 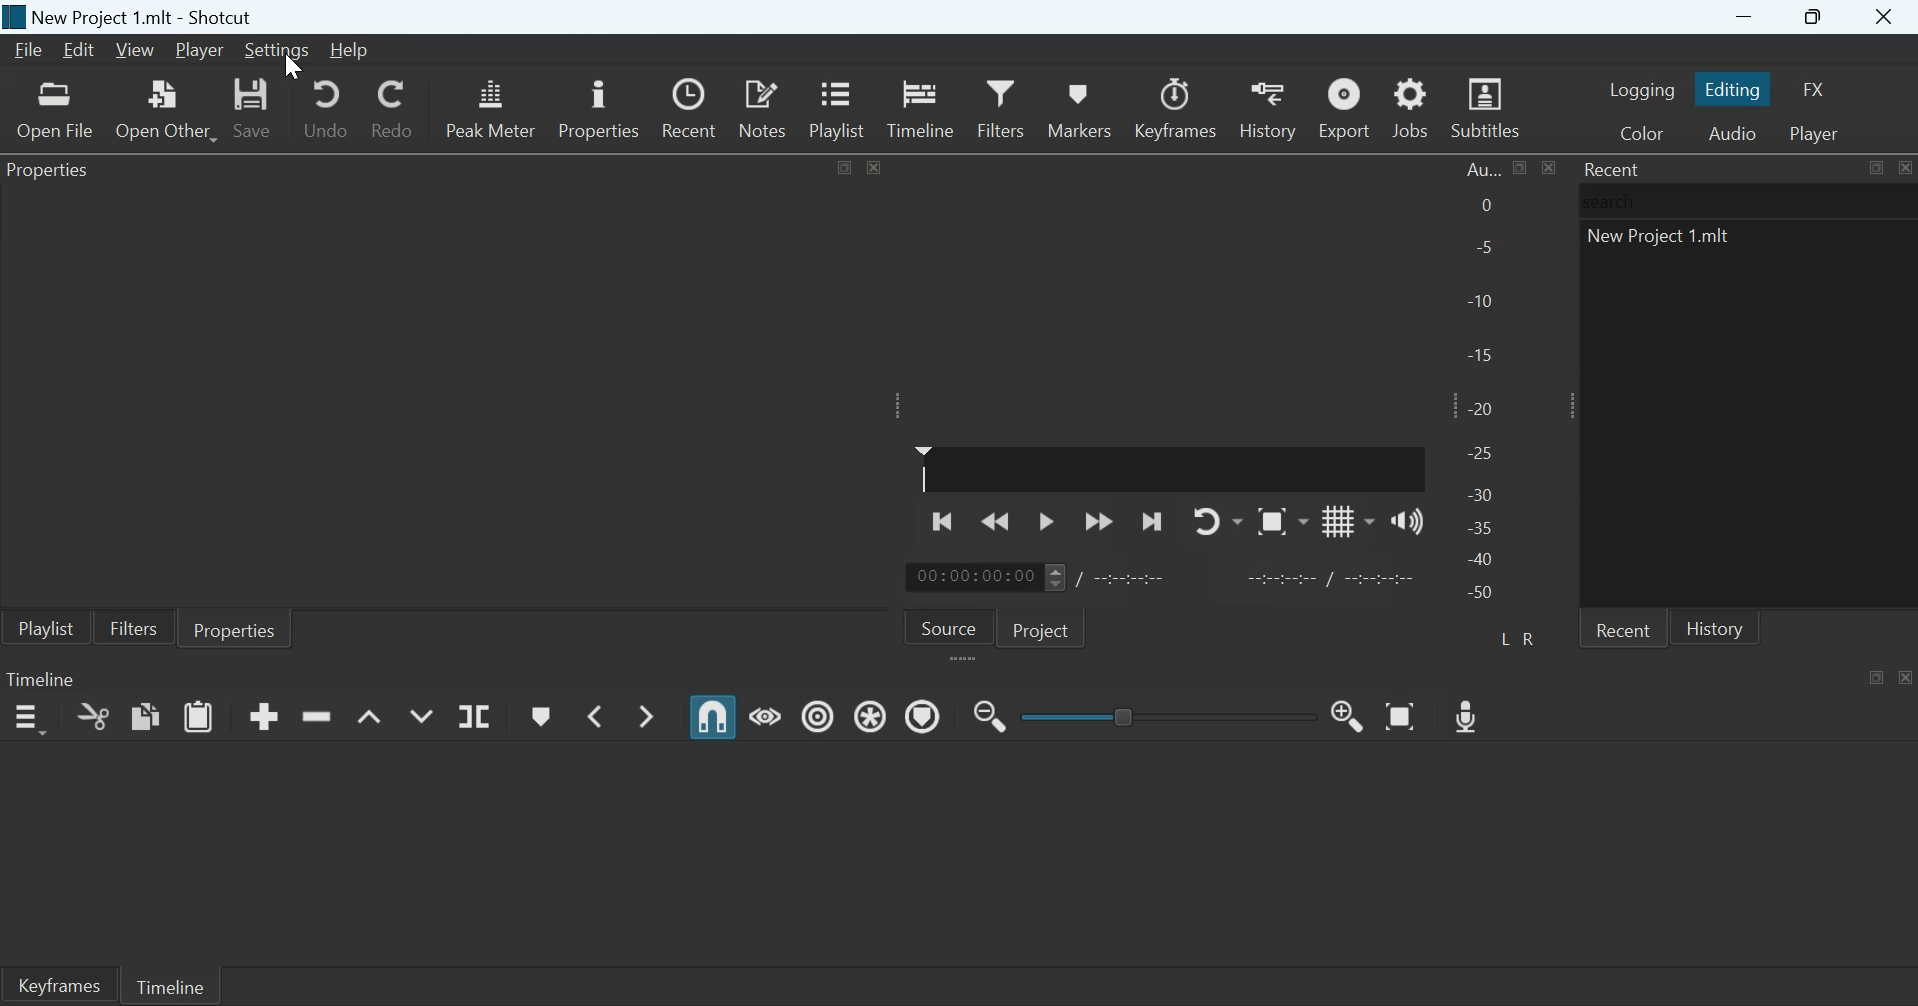 What do you see at coordinates (1469, 714) in the screenshot?
I see `Record Audio` at bounding box center [1469, 714].